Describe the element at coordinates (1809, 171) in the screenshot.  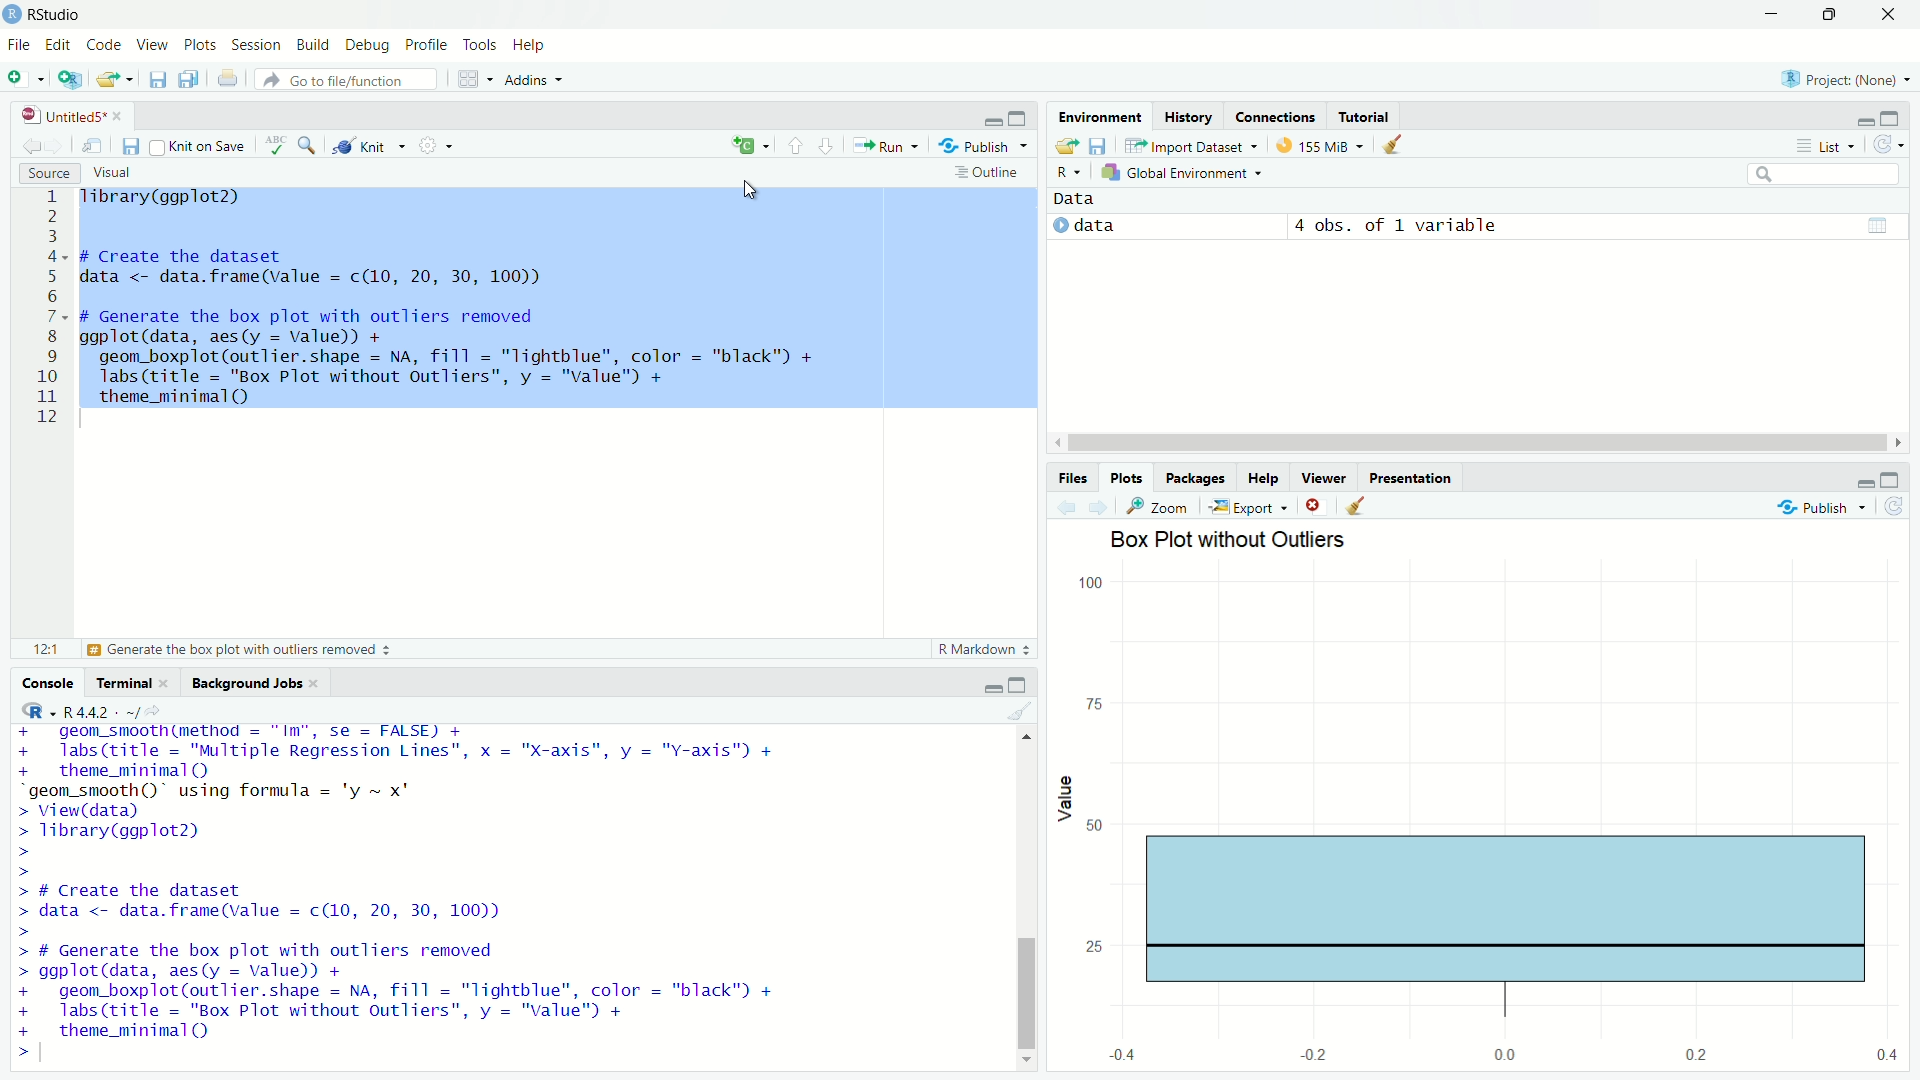
I see `search` at that location.